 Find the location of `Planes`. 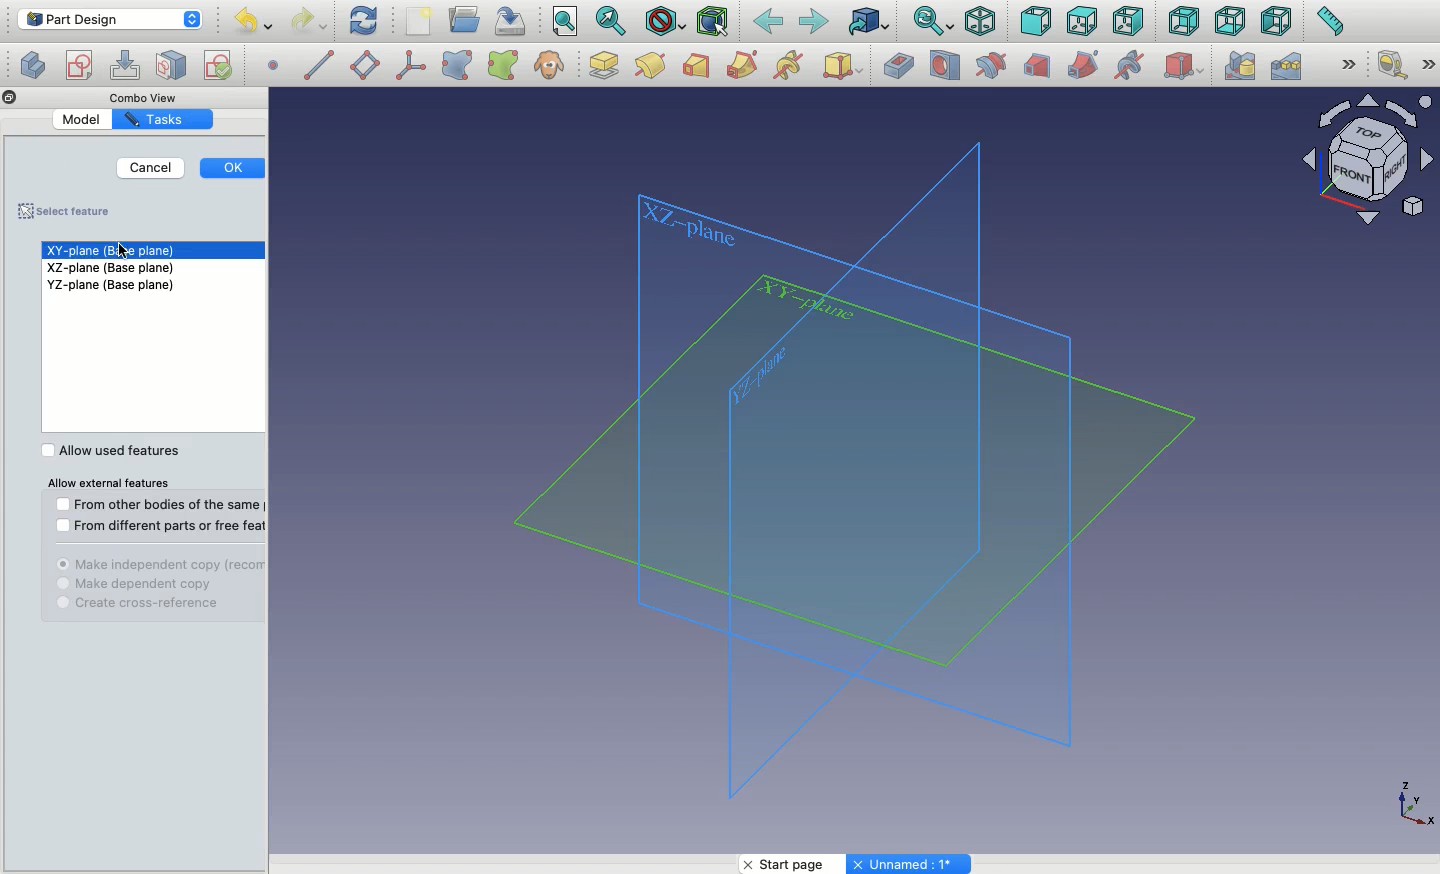

Planes is located at coordinates (864, 473).